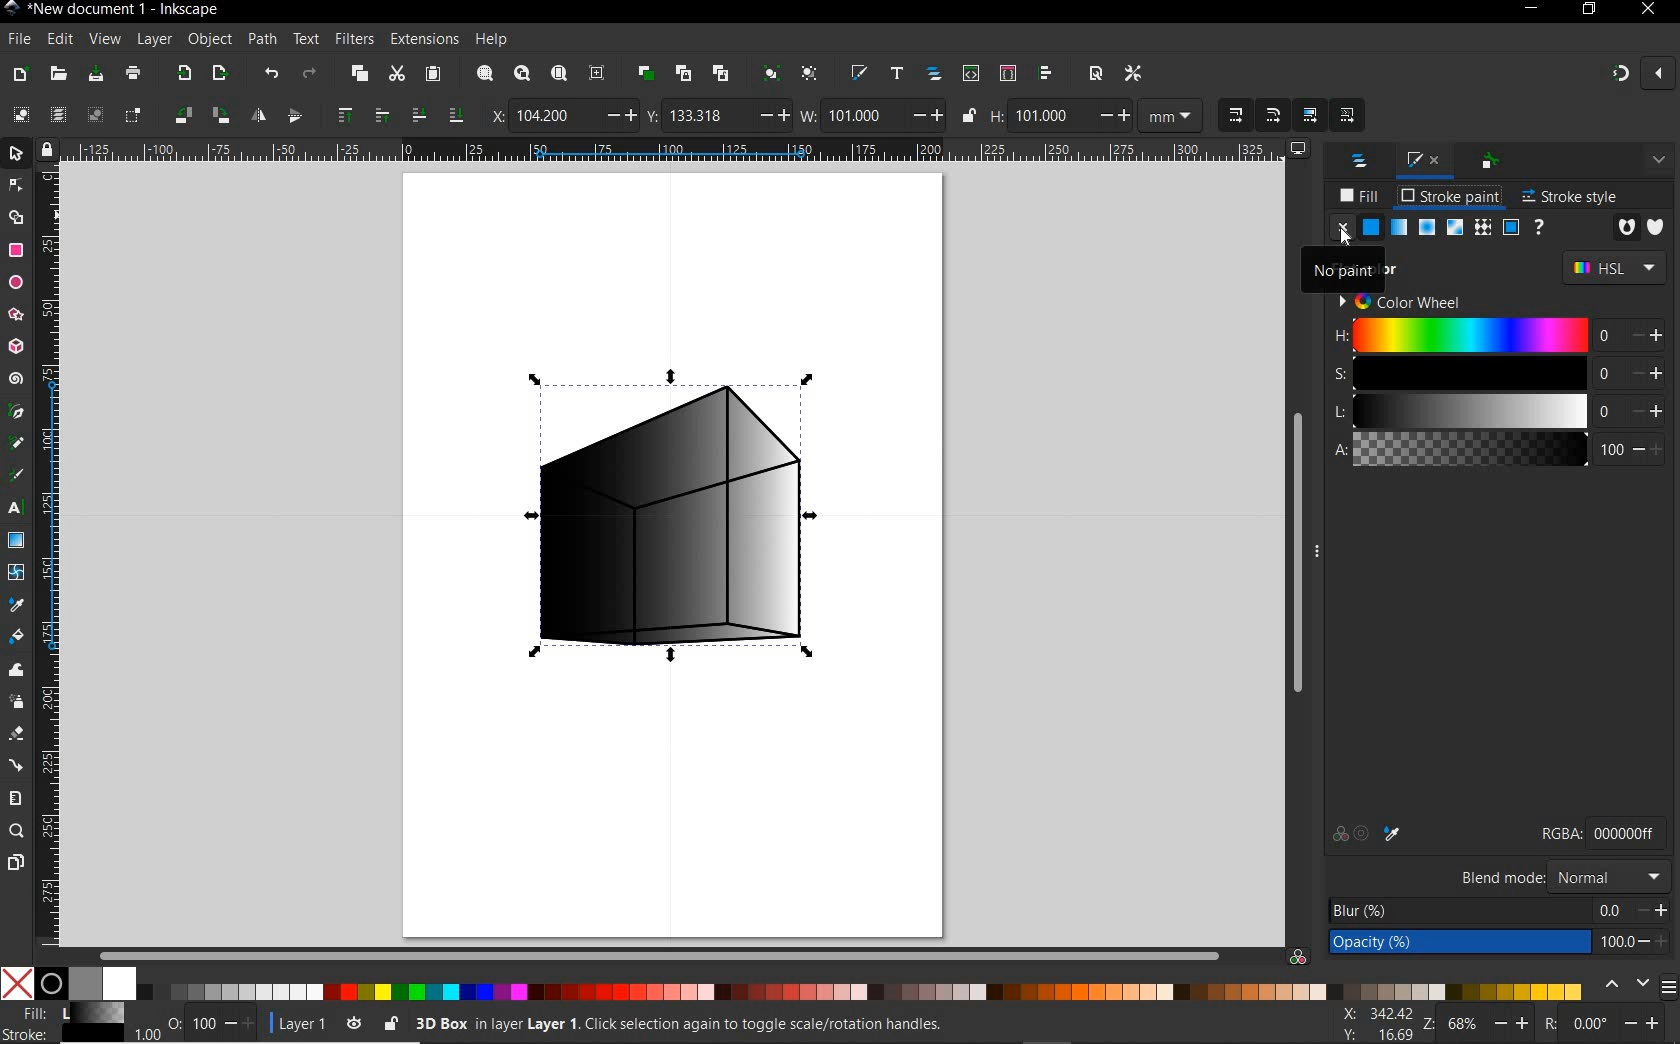 The width and height of the screenshot is (1680, 1044). Describe the element at coordinates (16, 797) in the screenshot. I see `MEASURE TOOL` at that location.